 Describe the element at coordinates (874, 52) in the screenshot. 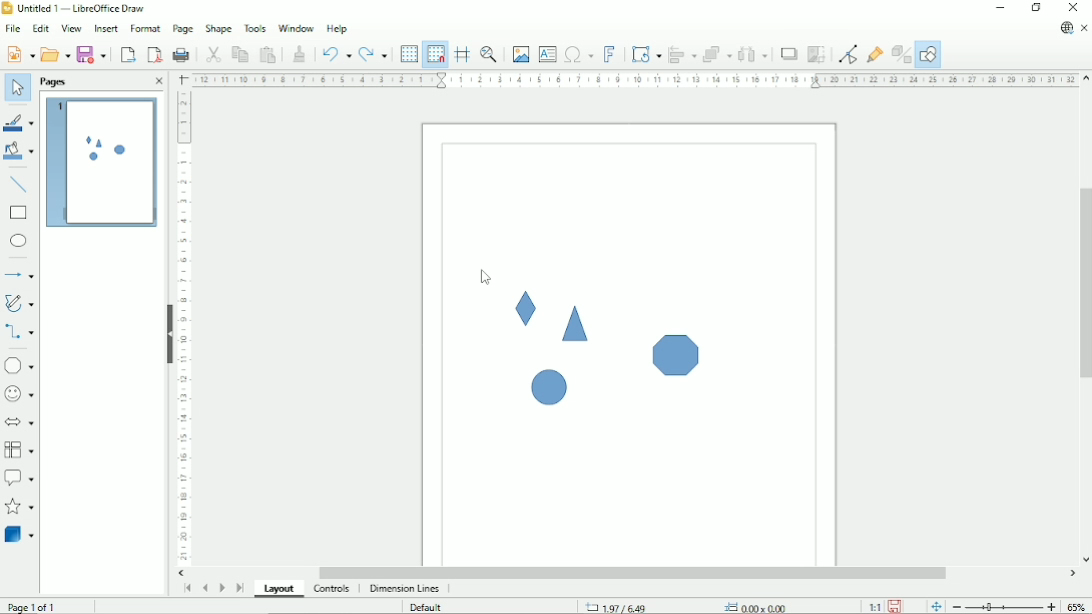

I see `Show gluepoint functions` at that location.